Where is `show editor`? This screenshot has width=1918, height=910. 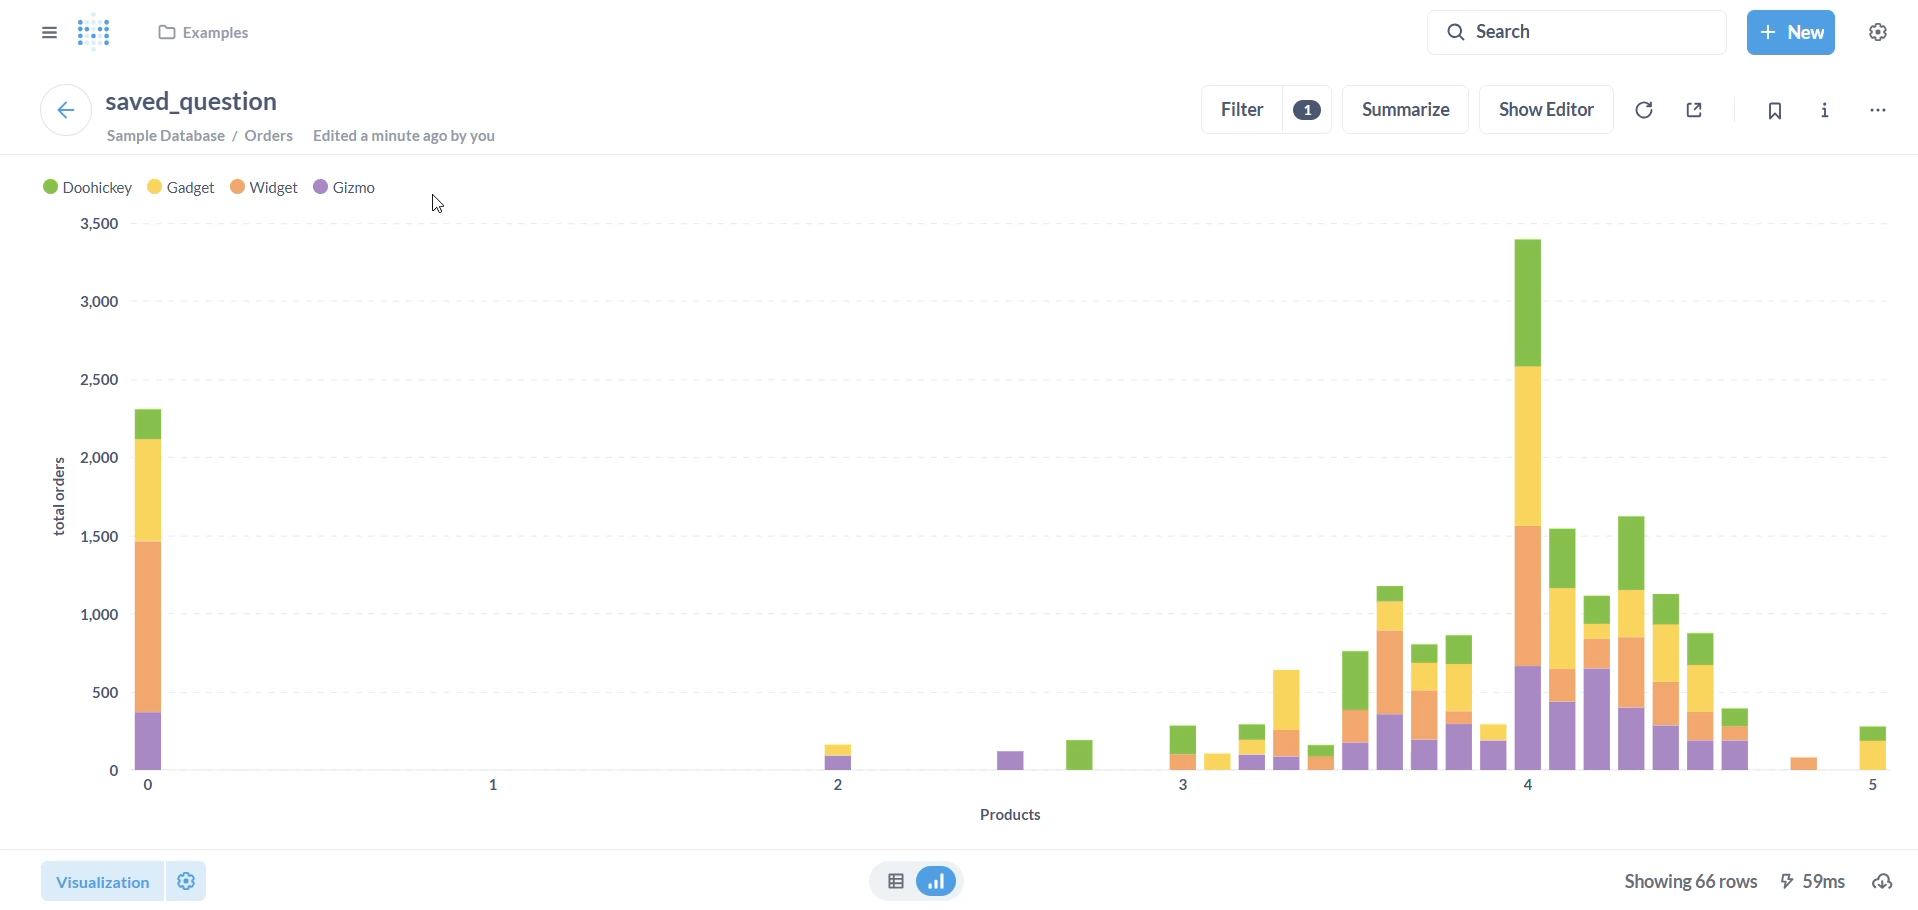
show editor is located at coordinates (1547, 107).